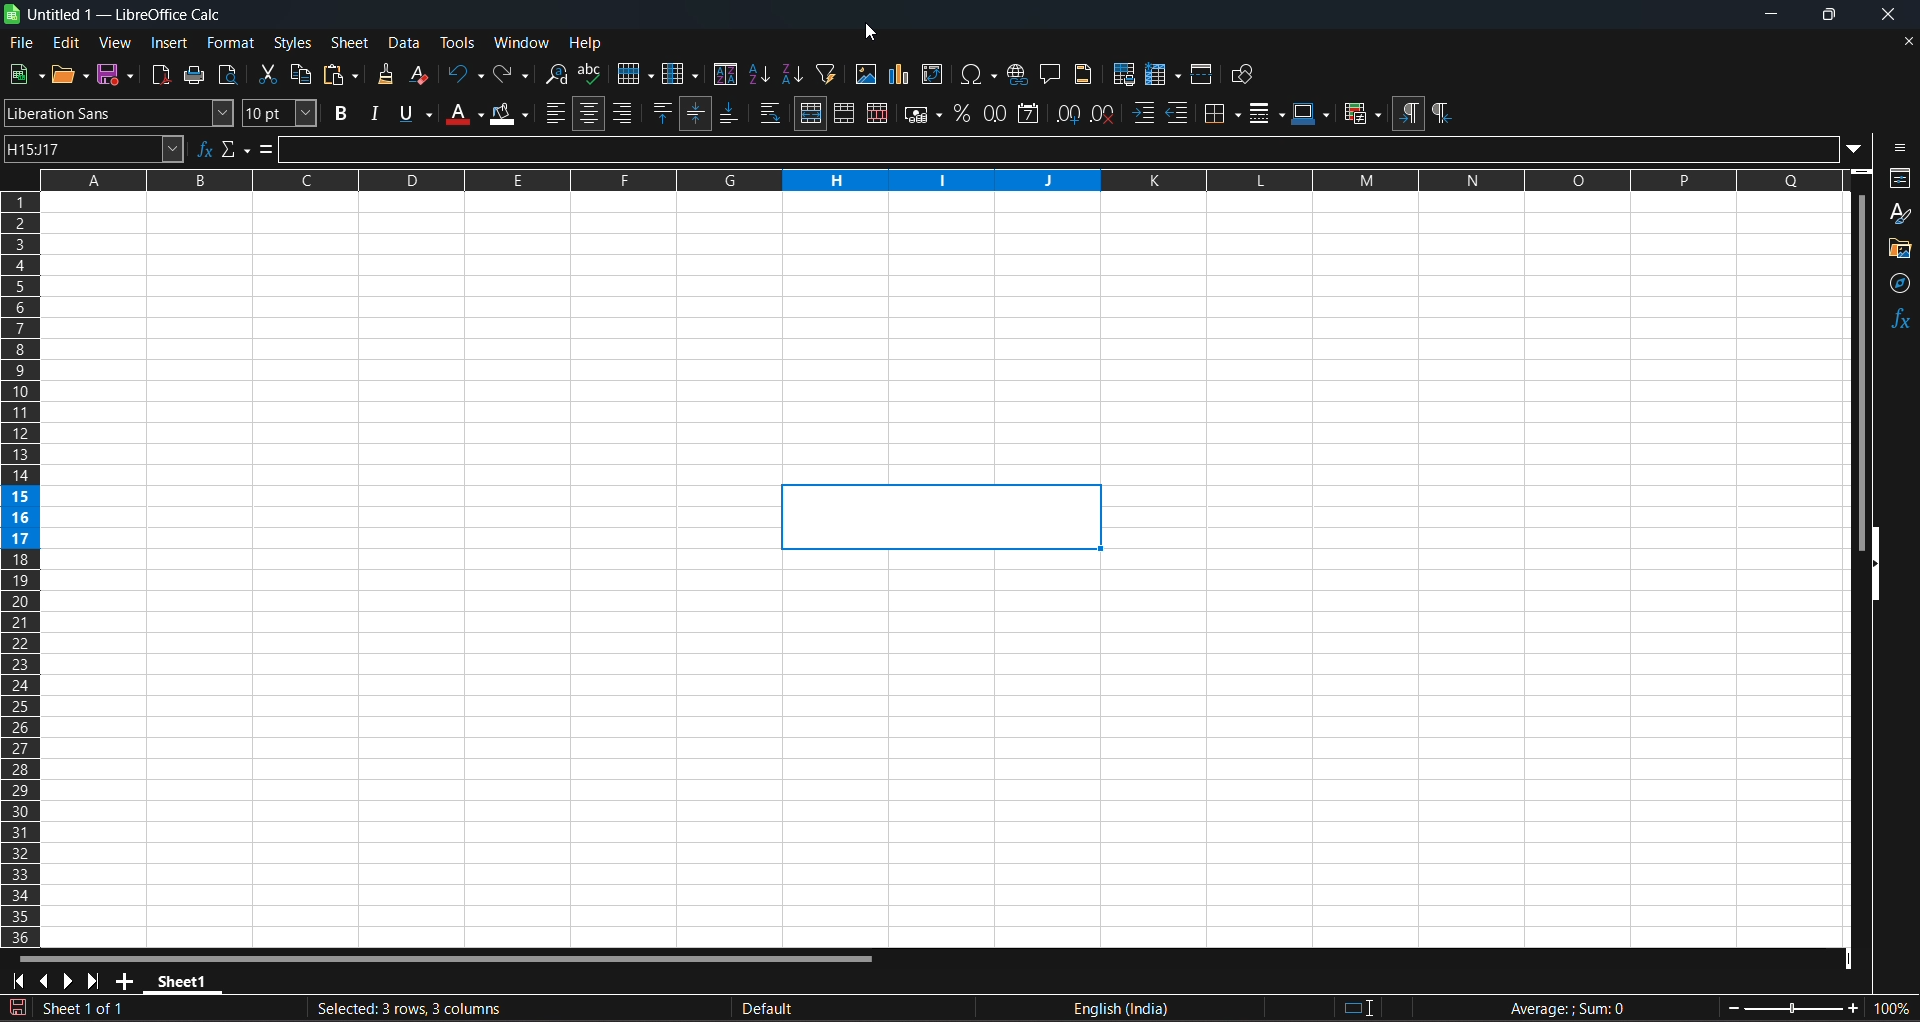  Describe the element at coordinates (999, 113) in the screenshot. I see `format as number` at that location.